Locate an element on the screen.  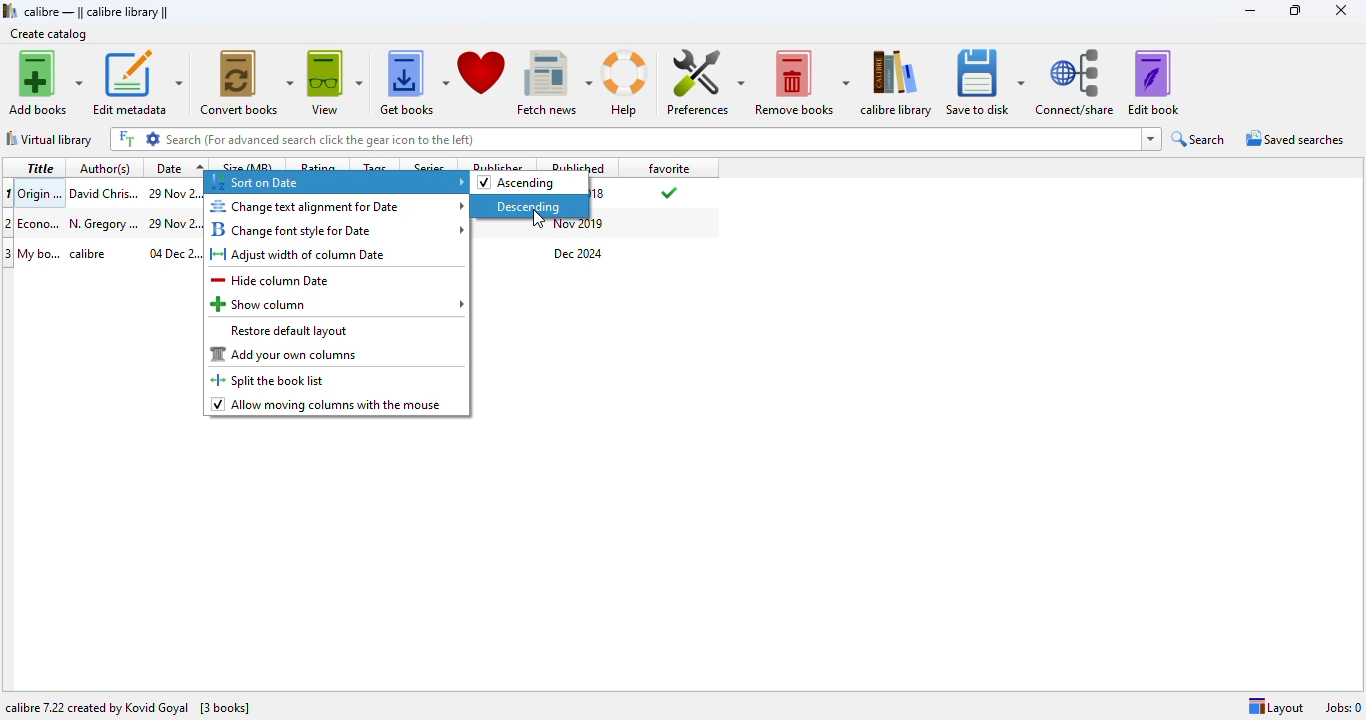
create catalog is located at coordinates (48, 33).